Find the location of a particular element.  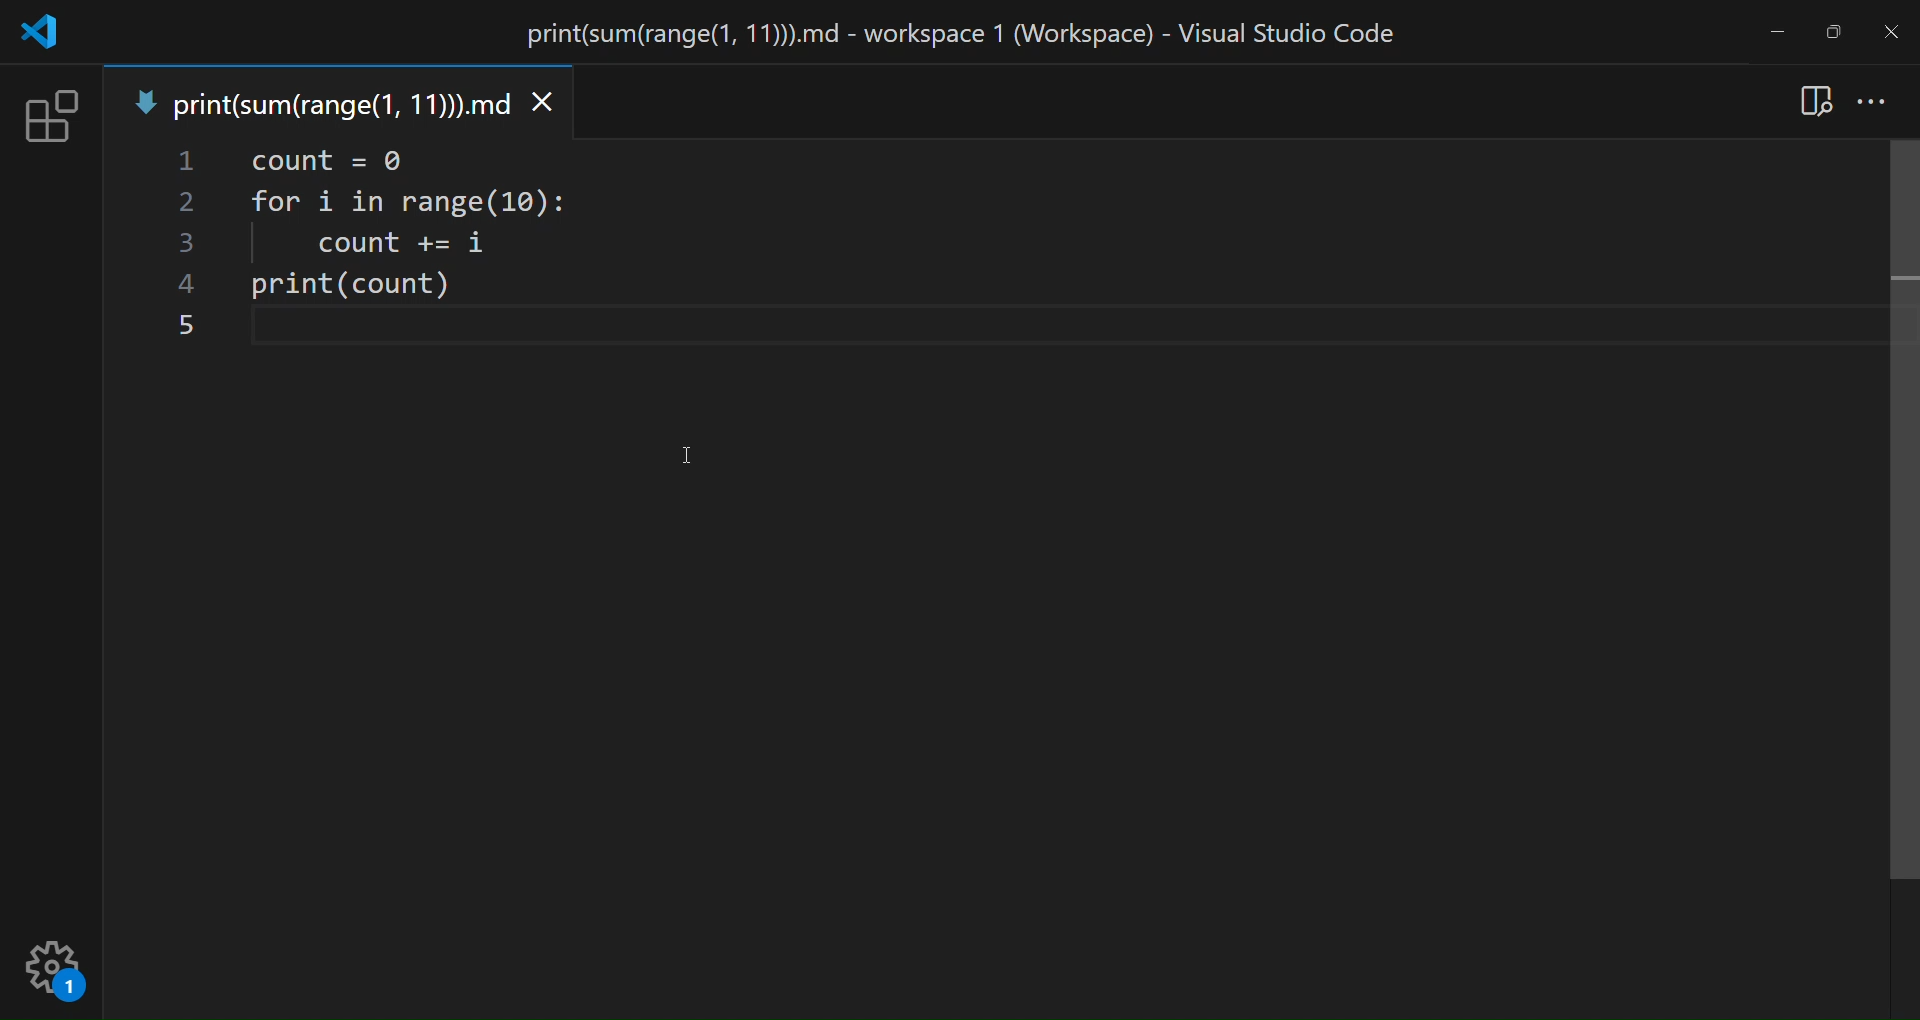

more is located at coordinates (1876, 101).